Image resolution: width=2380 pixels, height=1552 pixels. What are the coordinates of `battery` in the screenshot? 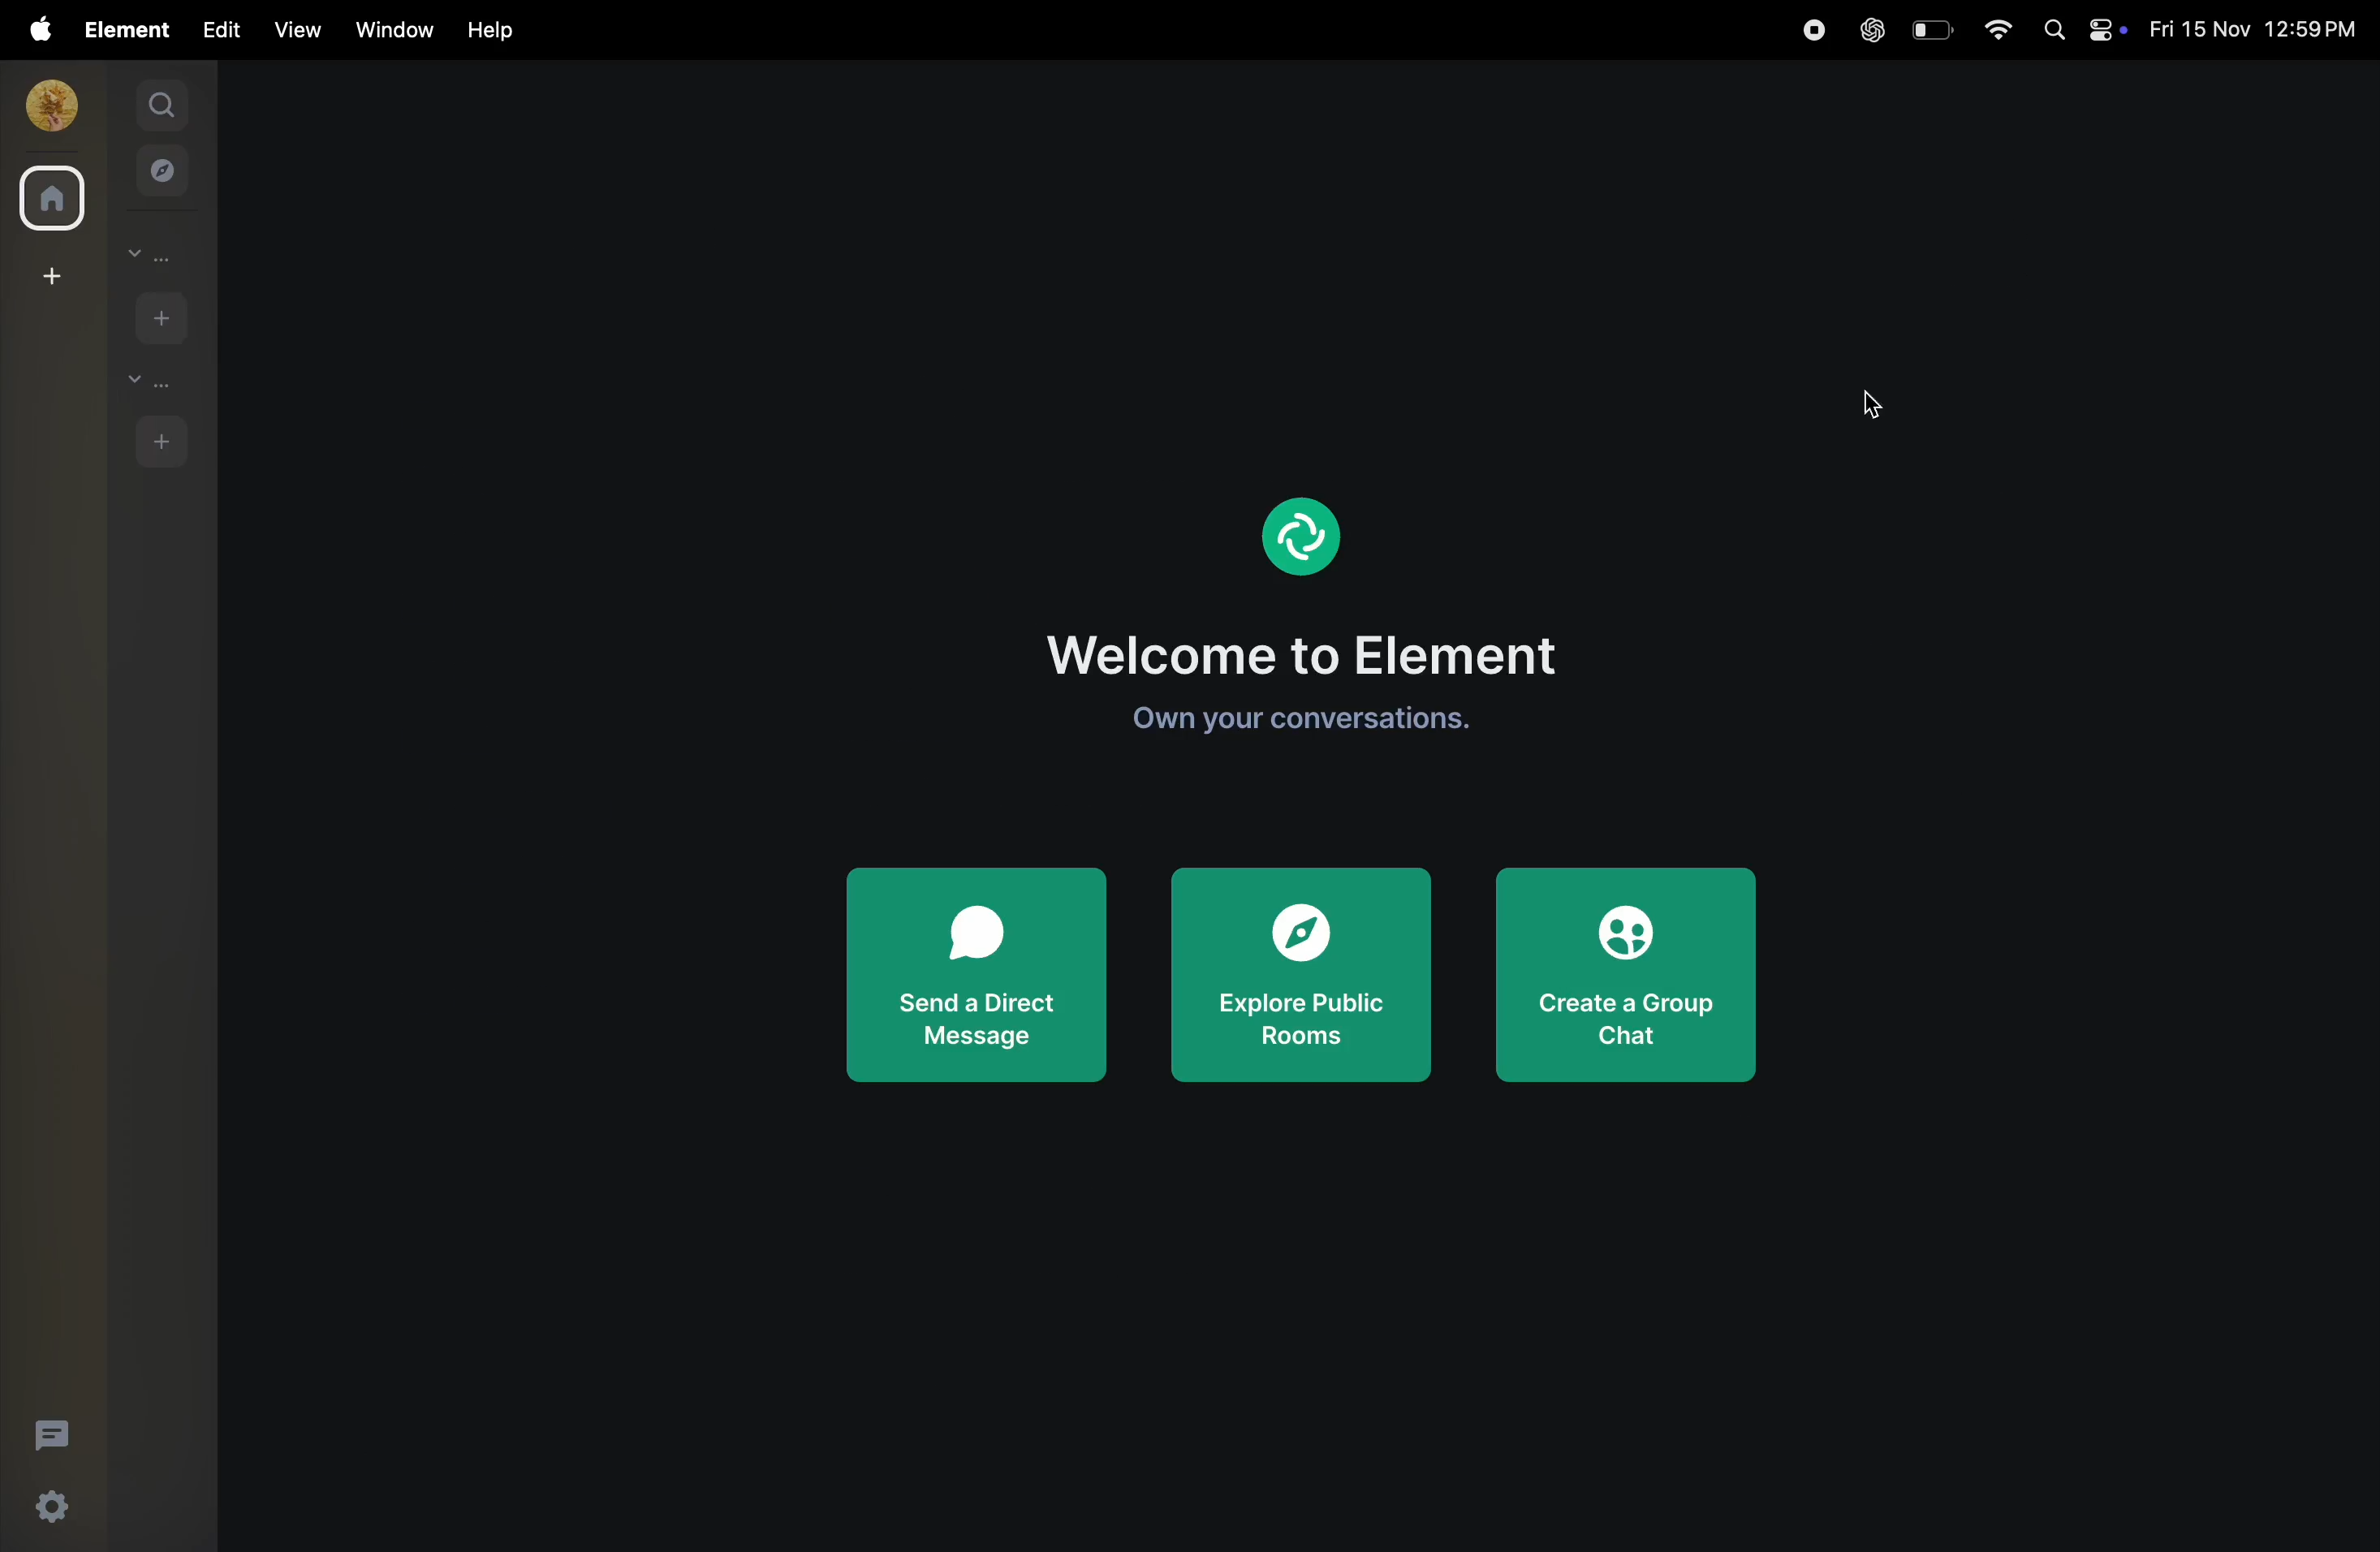 It's located at (1931, 29).